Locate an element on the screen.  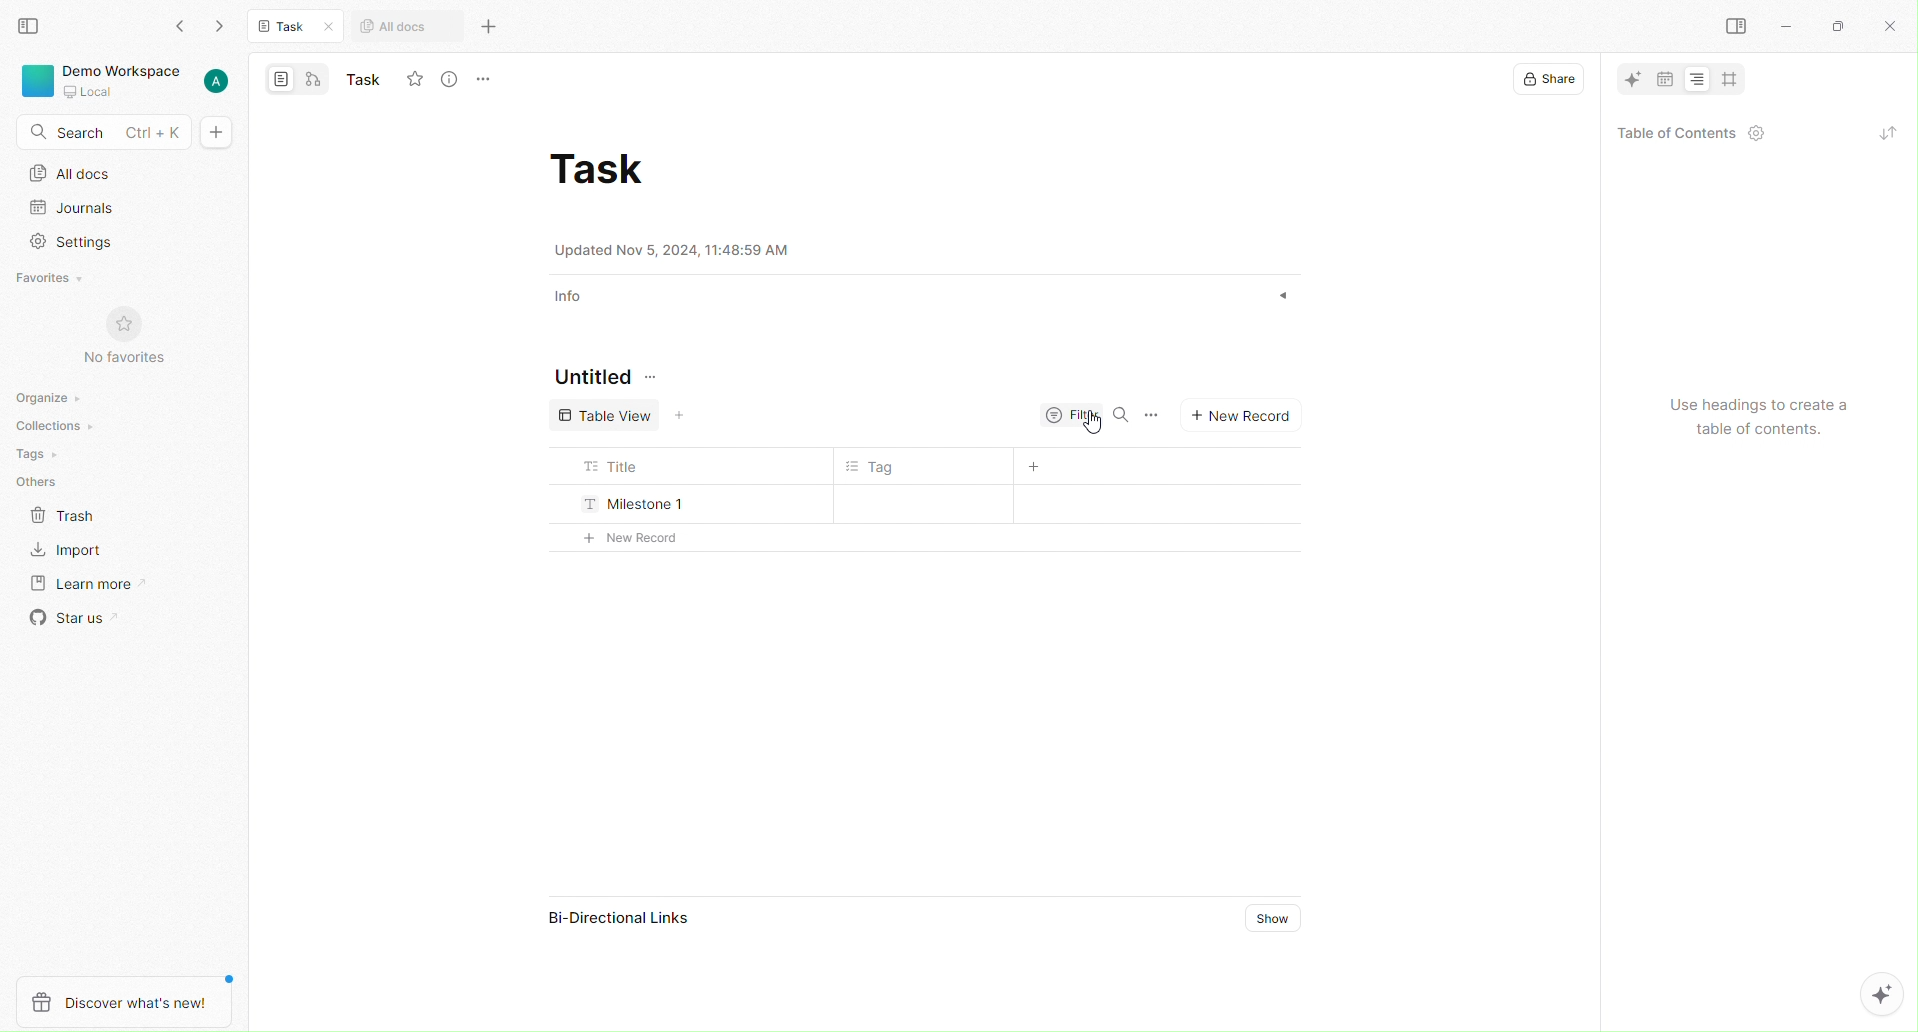
Use headings to create a
table of contents. is located at coordinates (1753, 415).